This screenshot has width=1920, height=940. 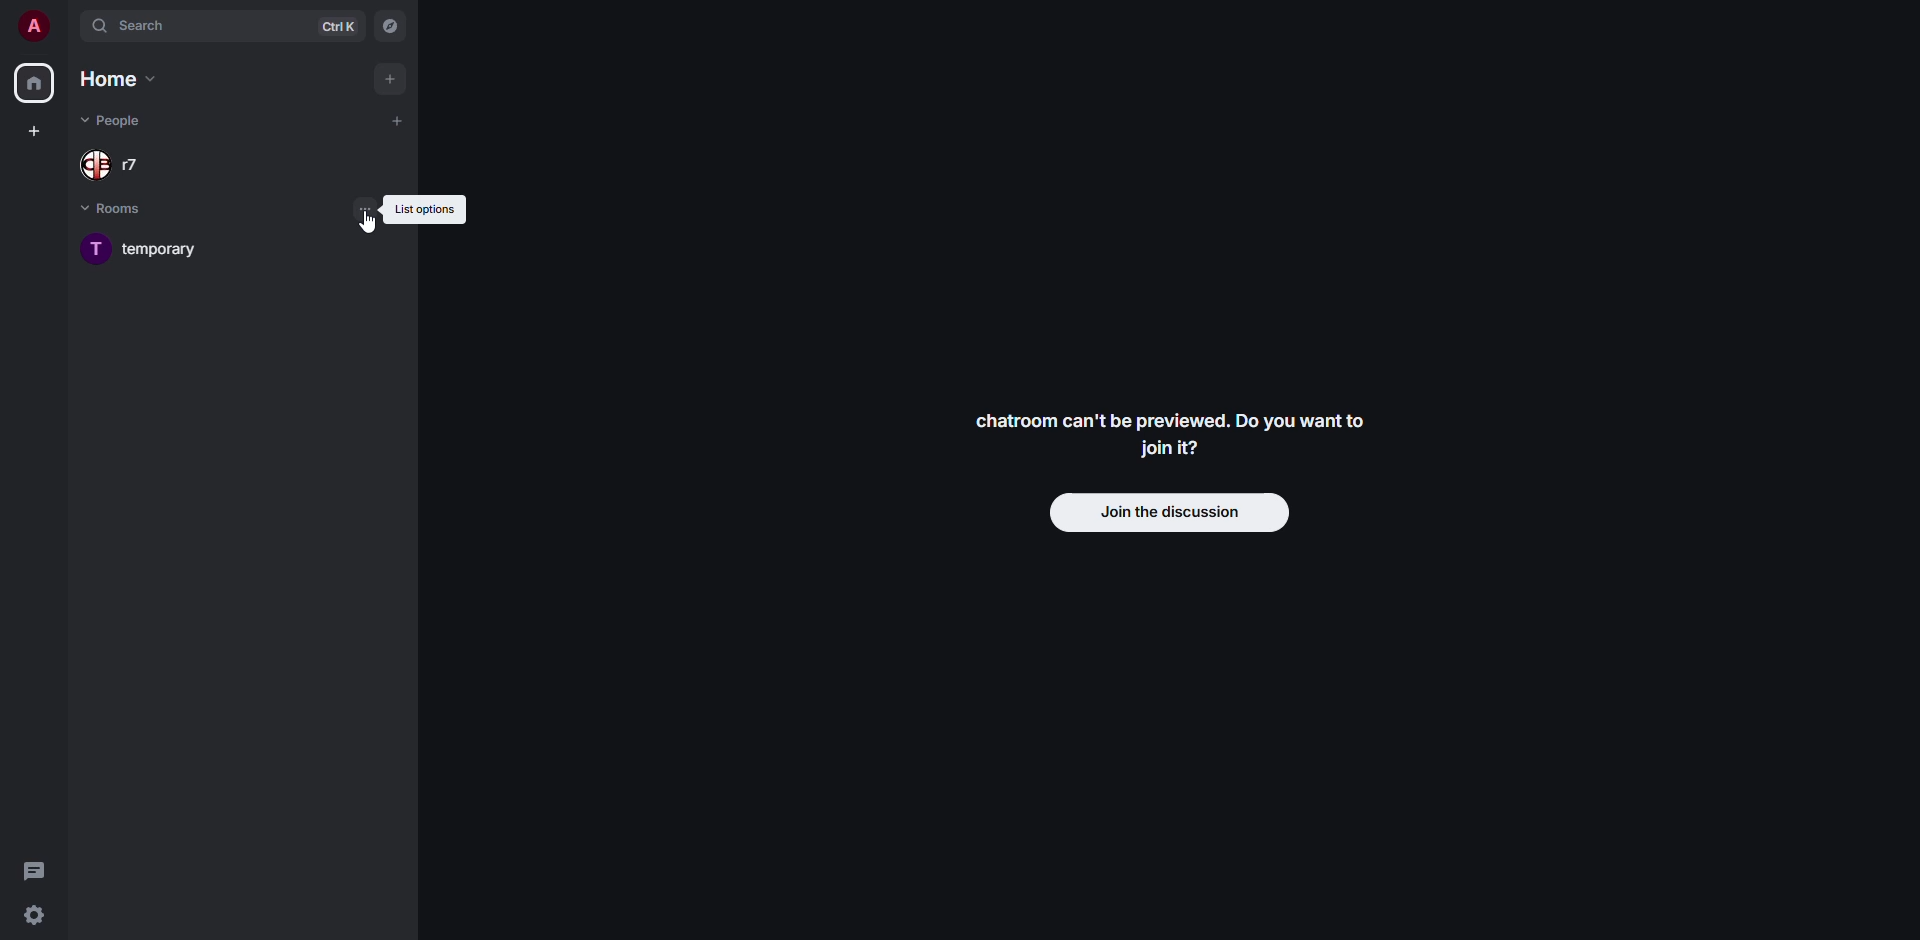 I want to click on quick settings, so click(x=34, y=914).